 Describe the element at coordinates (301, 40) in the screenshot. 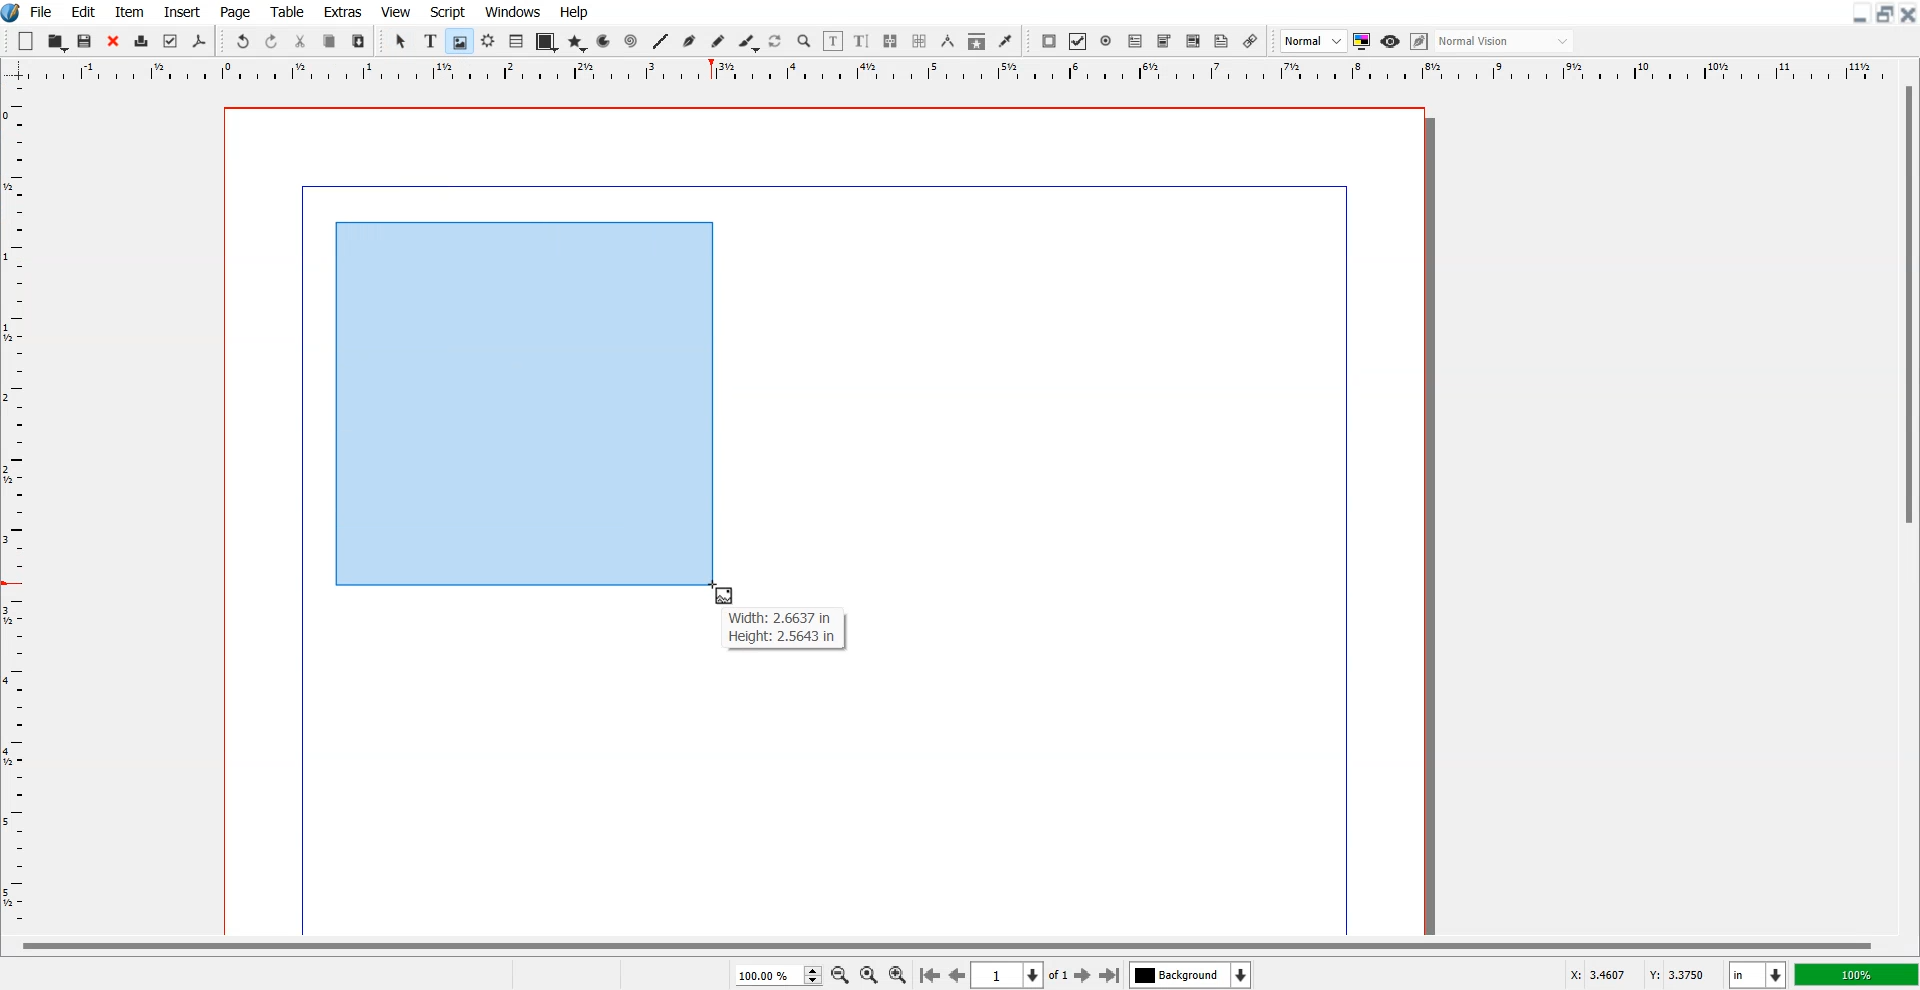

I see `Cut` at that location.